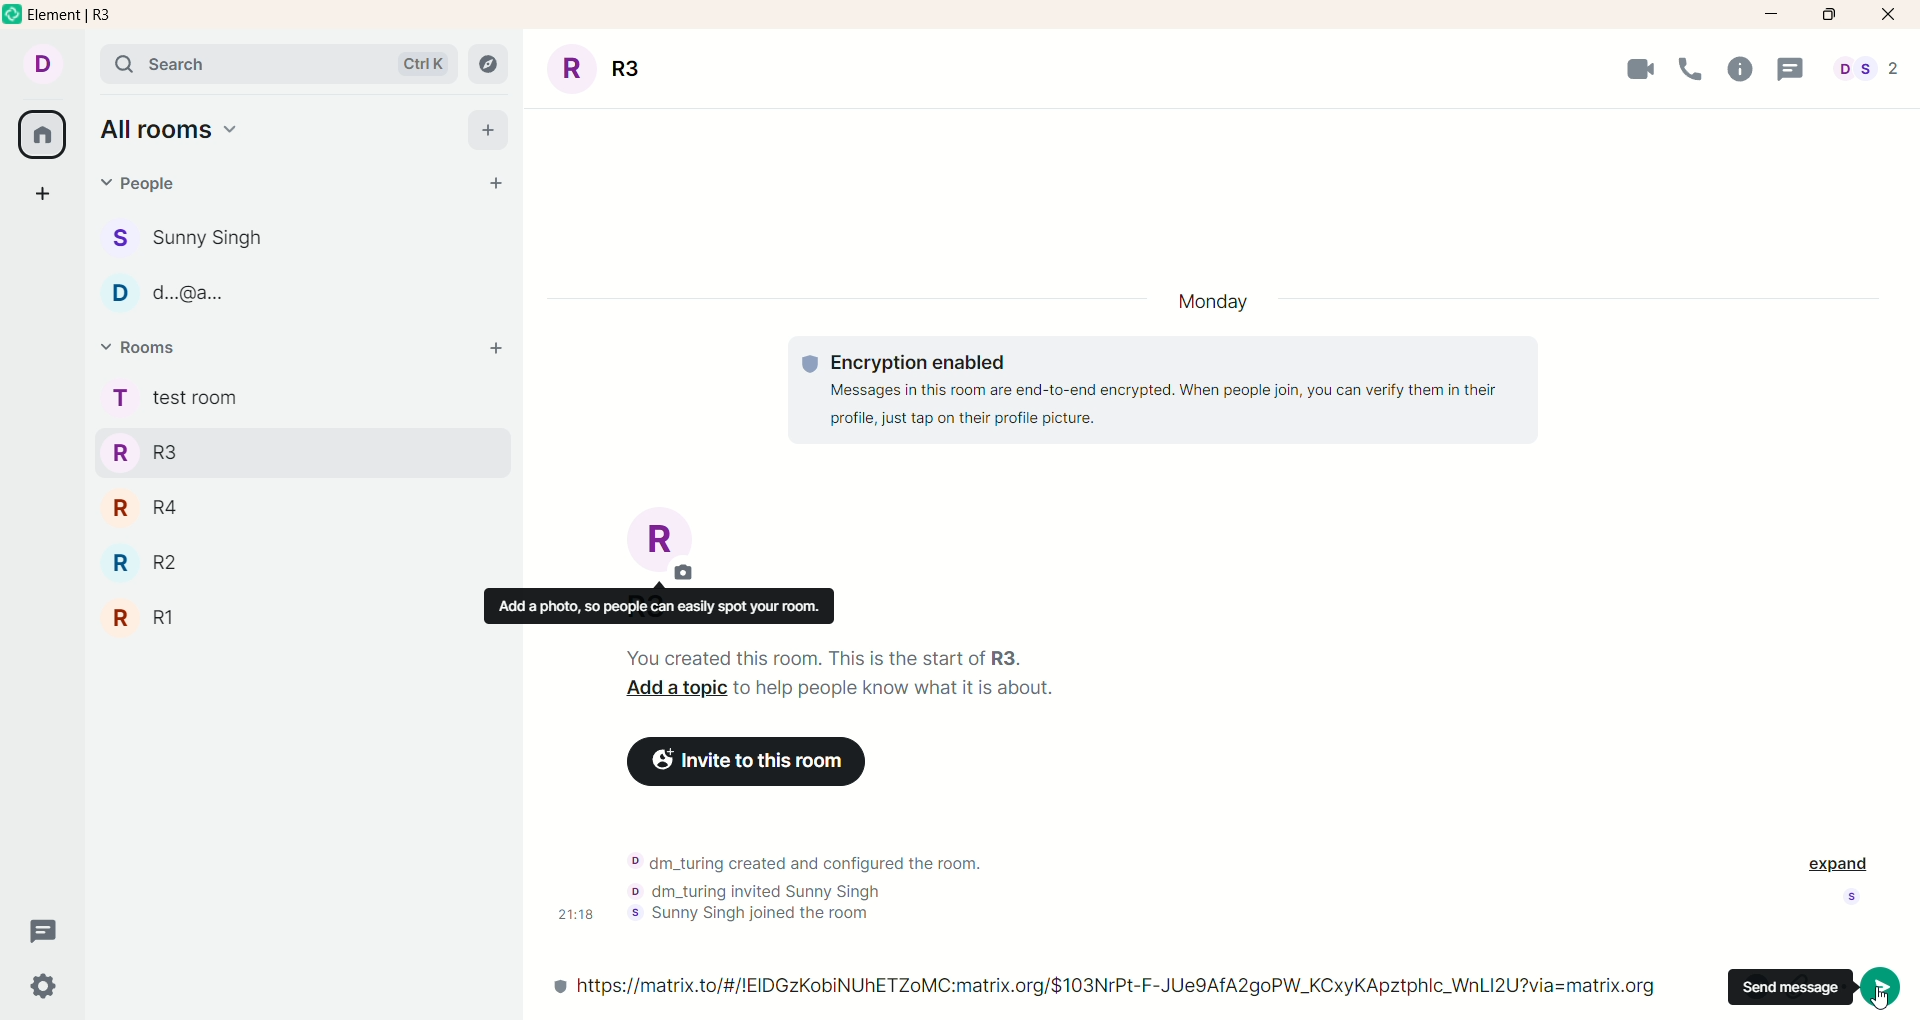  I want to click on Info, so click(1741, 65).